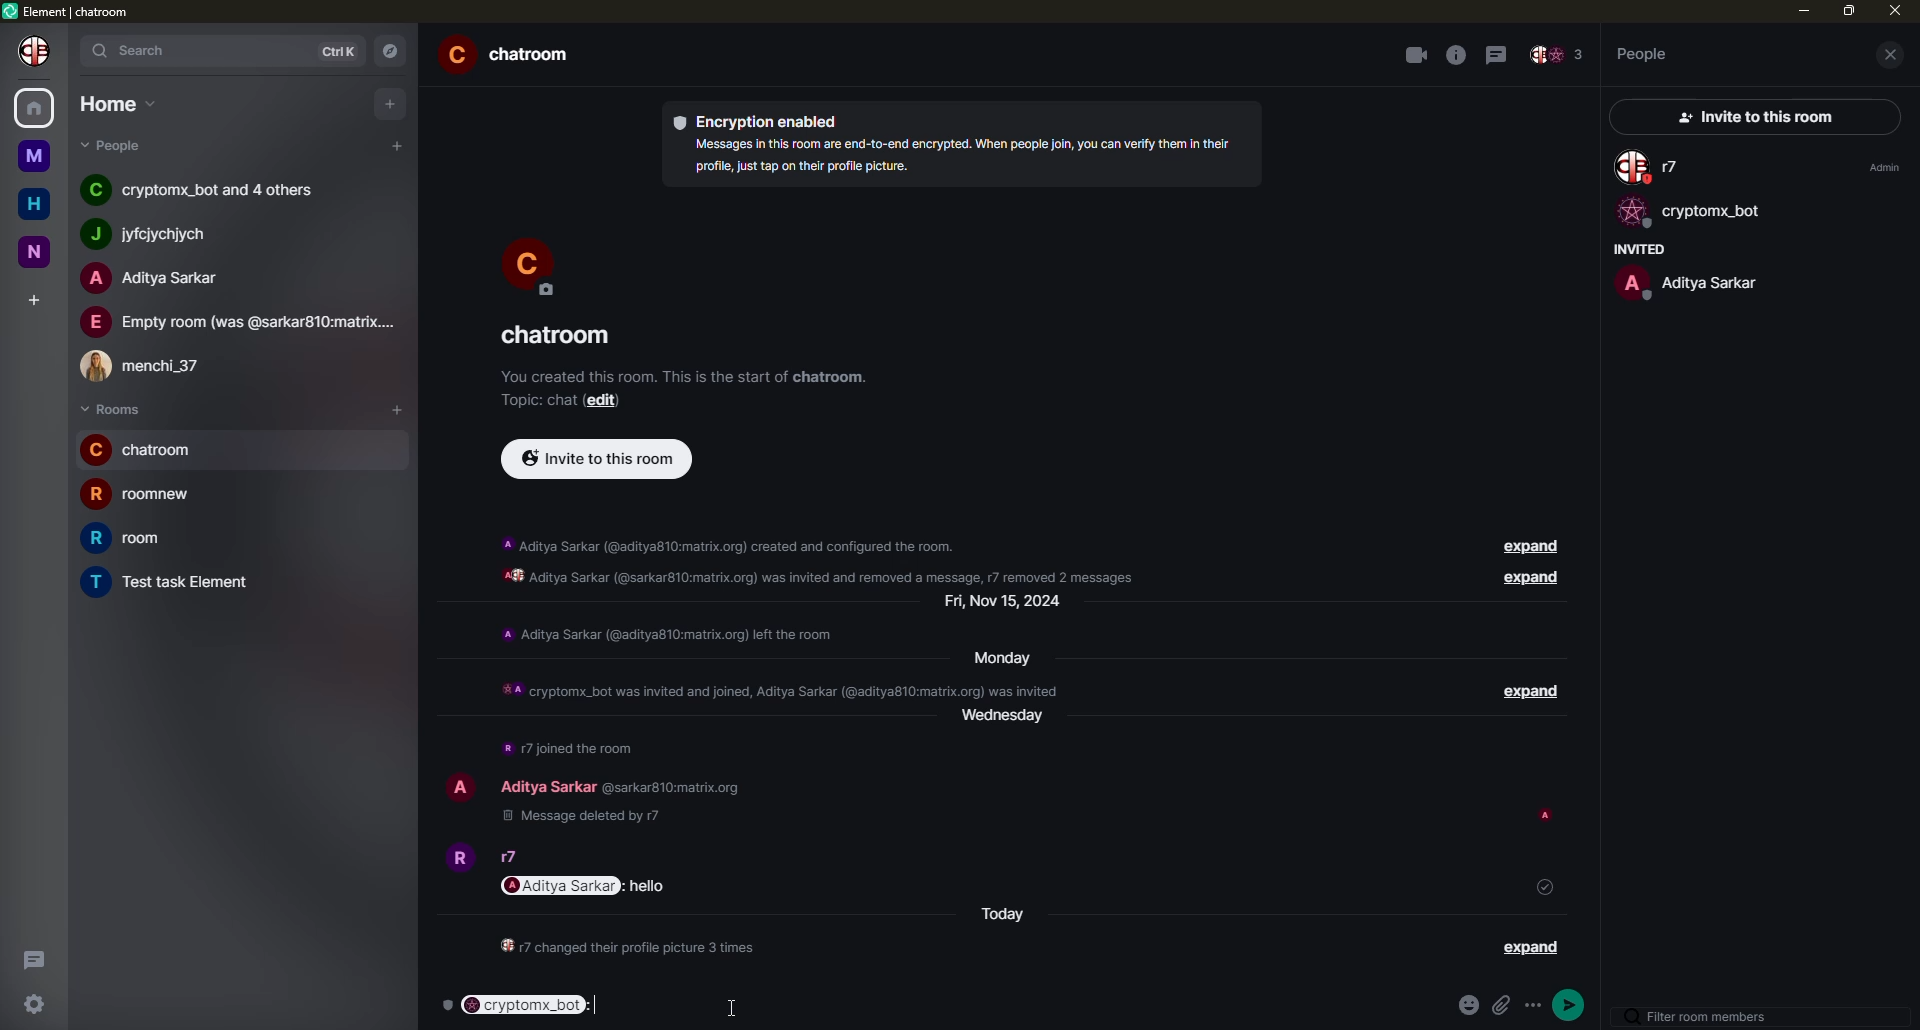 The width and height of the screenshot is (1920, 1030). I want to click on info, so click(626, 946).